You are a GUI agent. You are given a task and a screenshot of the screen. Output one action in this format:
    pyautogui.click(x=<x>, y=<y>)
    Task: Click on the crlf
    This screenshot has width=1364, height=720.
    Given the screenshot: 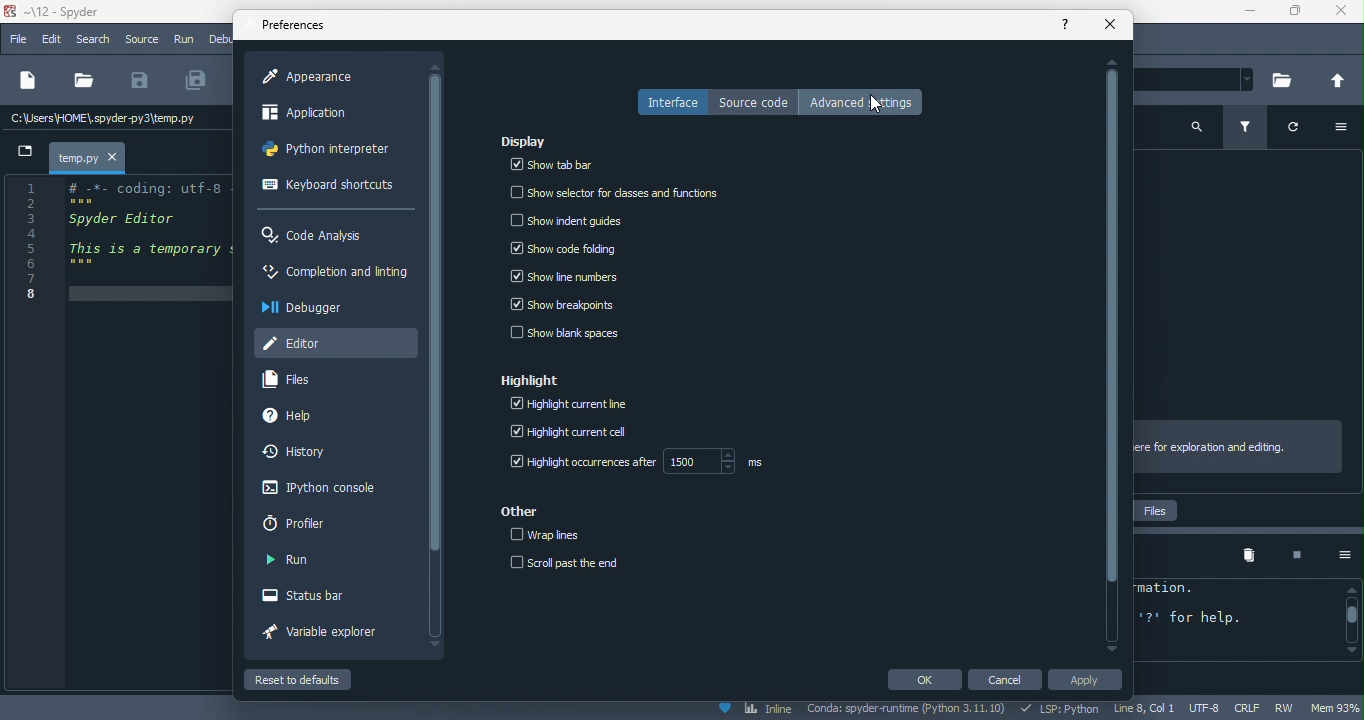 What is the action you would take?
    pyautogui.click(x=1250, y=708)
    